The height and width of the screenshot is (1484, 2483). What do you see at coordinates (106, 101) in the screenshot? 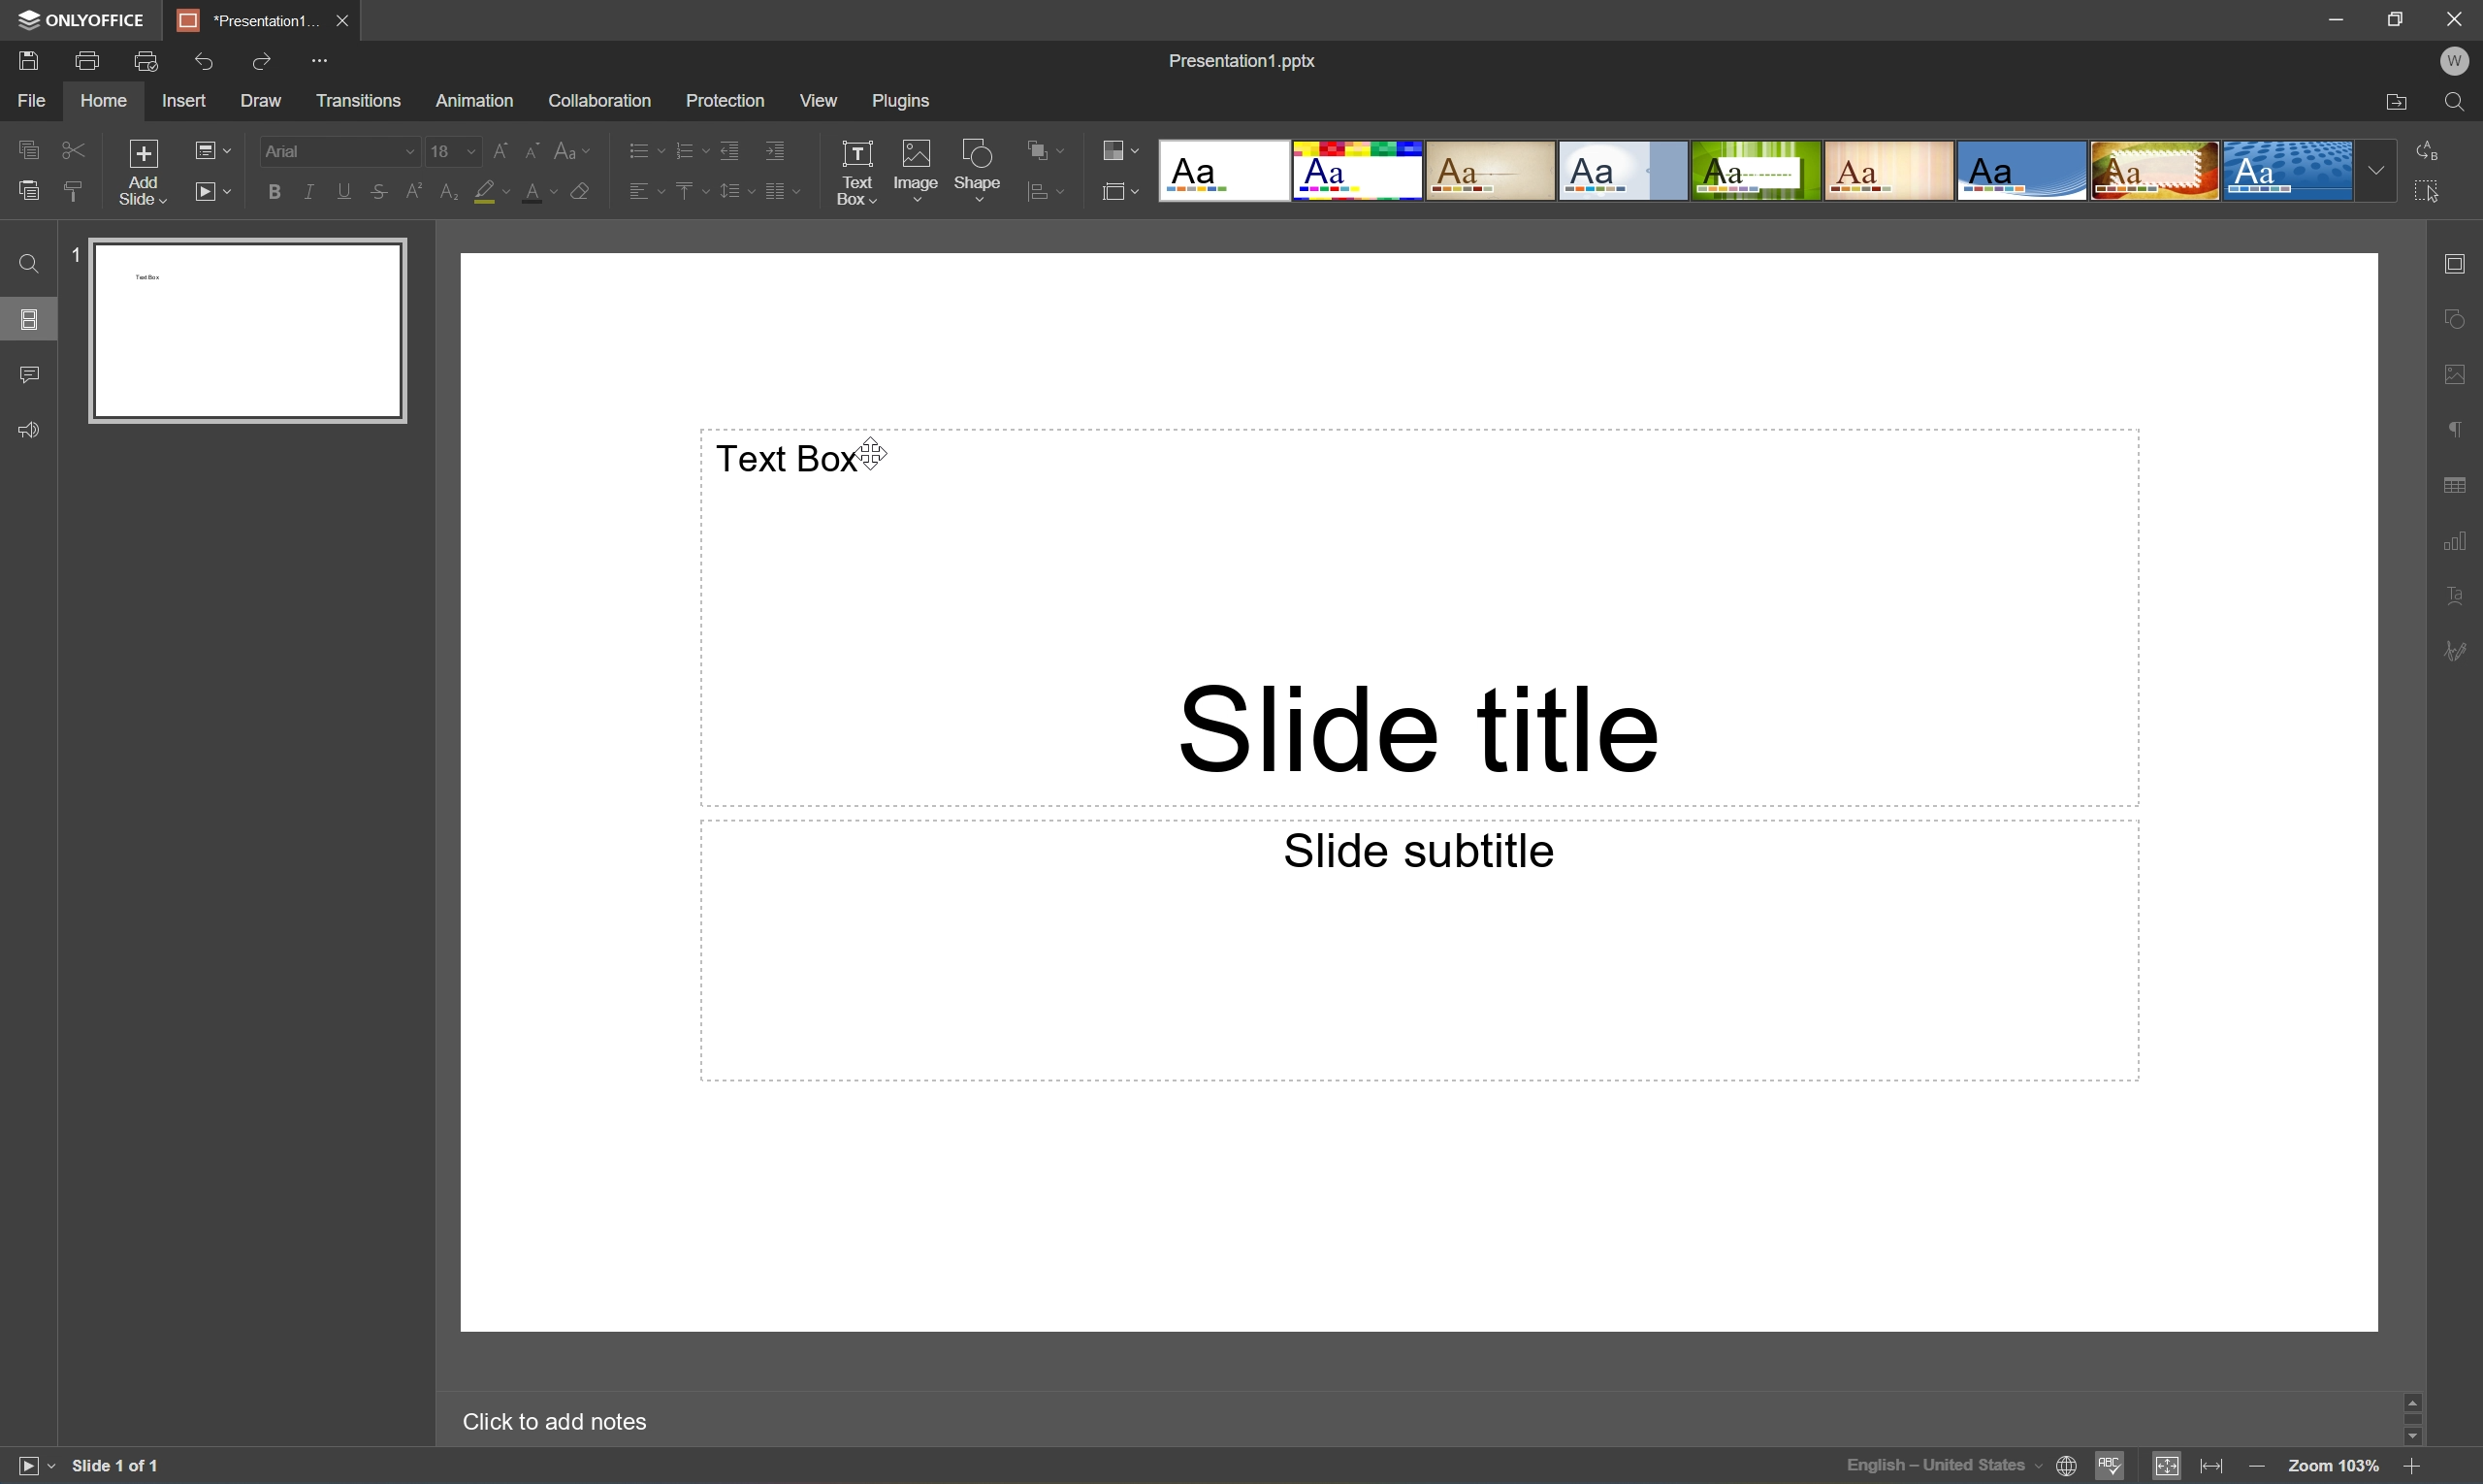
I see `Home` at bounding box center [106, 101].